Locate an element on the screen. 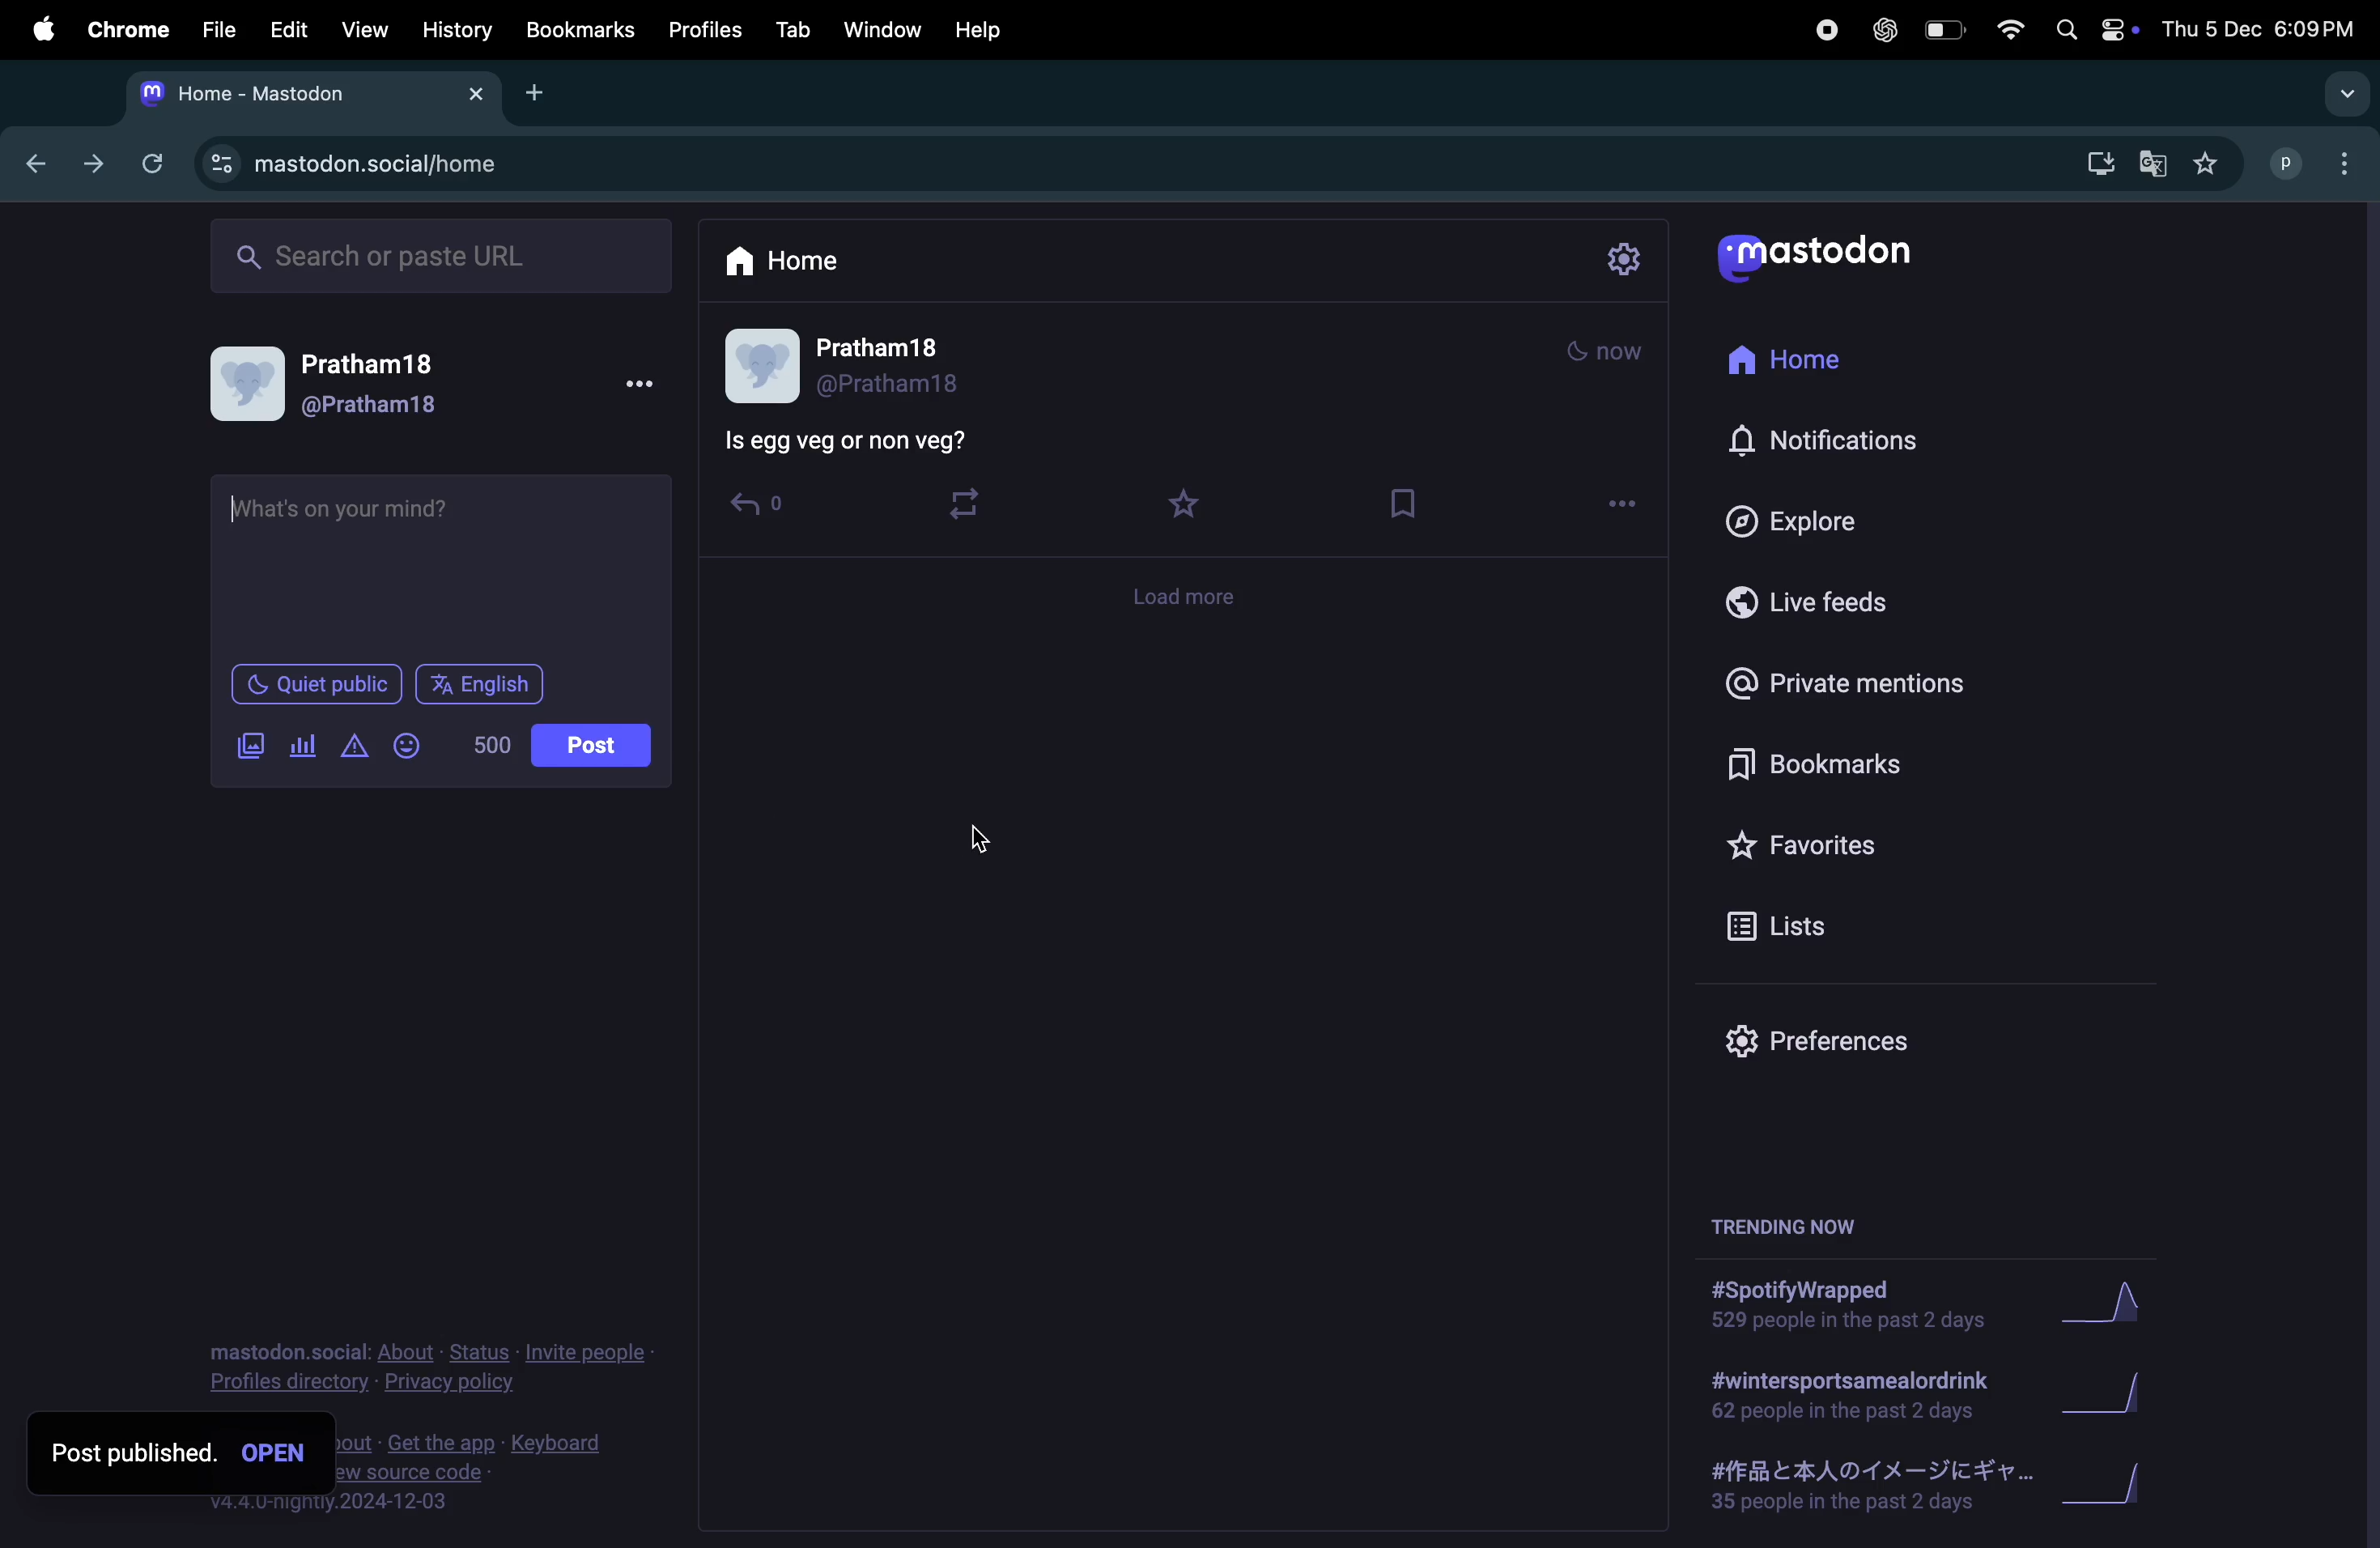 Image resolution: width=2380 pixels, height=1548 pixels. file is located at coordinates (219, 27).